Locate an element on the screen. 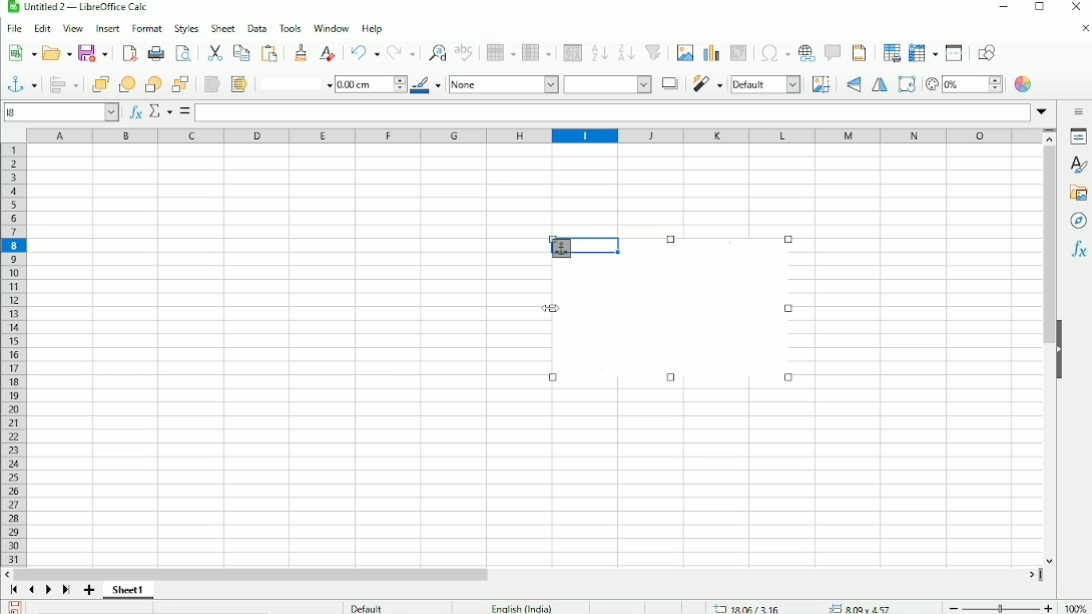  Select anchor for objects is located at coordinates (20, 83).